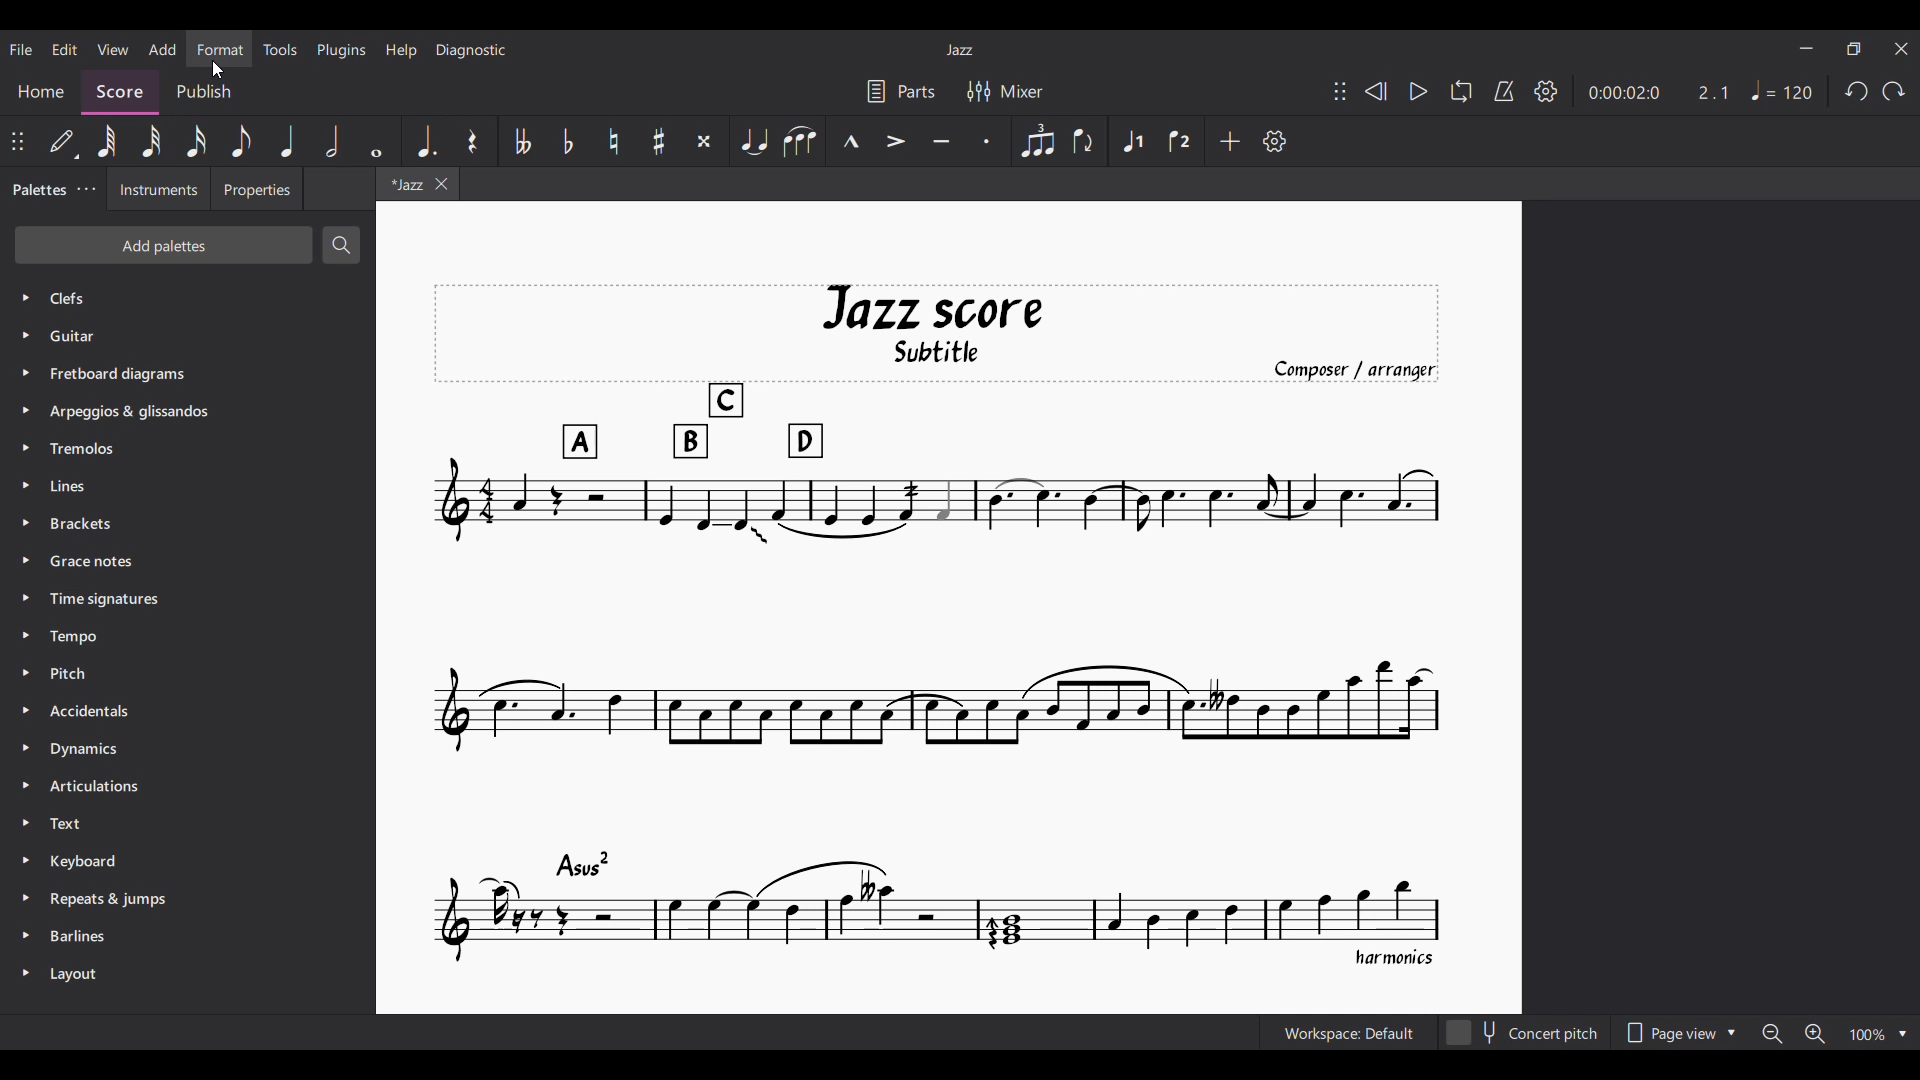 Image resolution: width=1920 pixels, height=1080 pixels. I want to click on Current score, so click(937, 625).